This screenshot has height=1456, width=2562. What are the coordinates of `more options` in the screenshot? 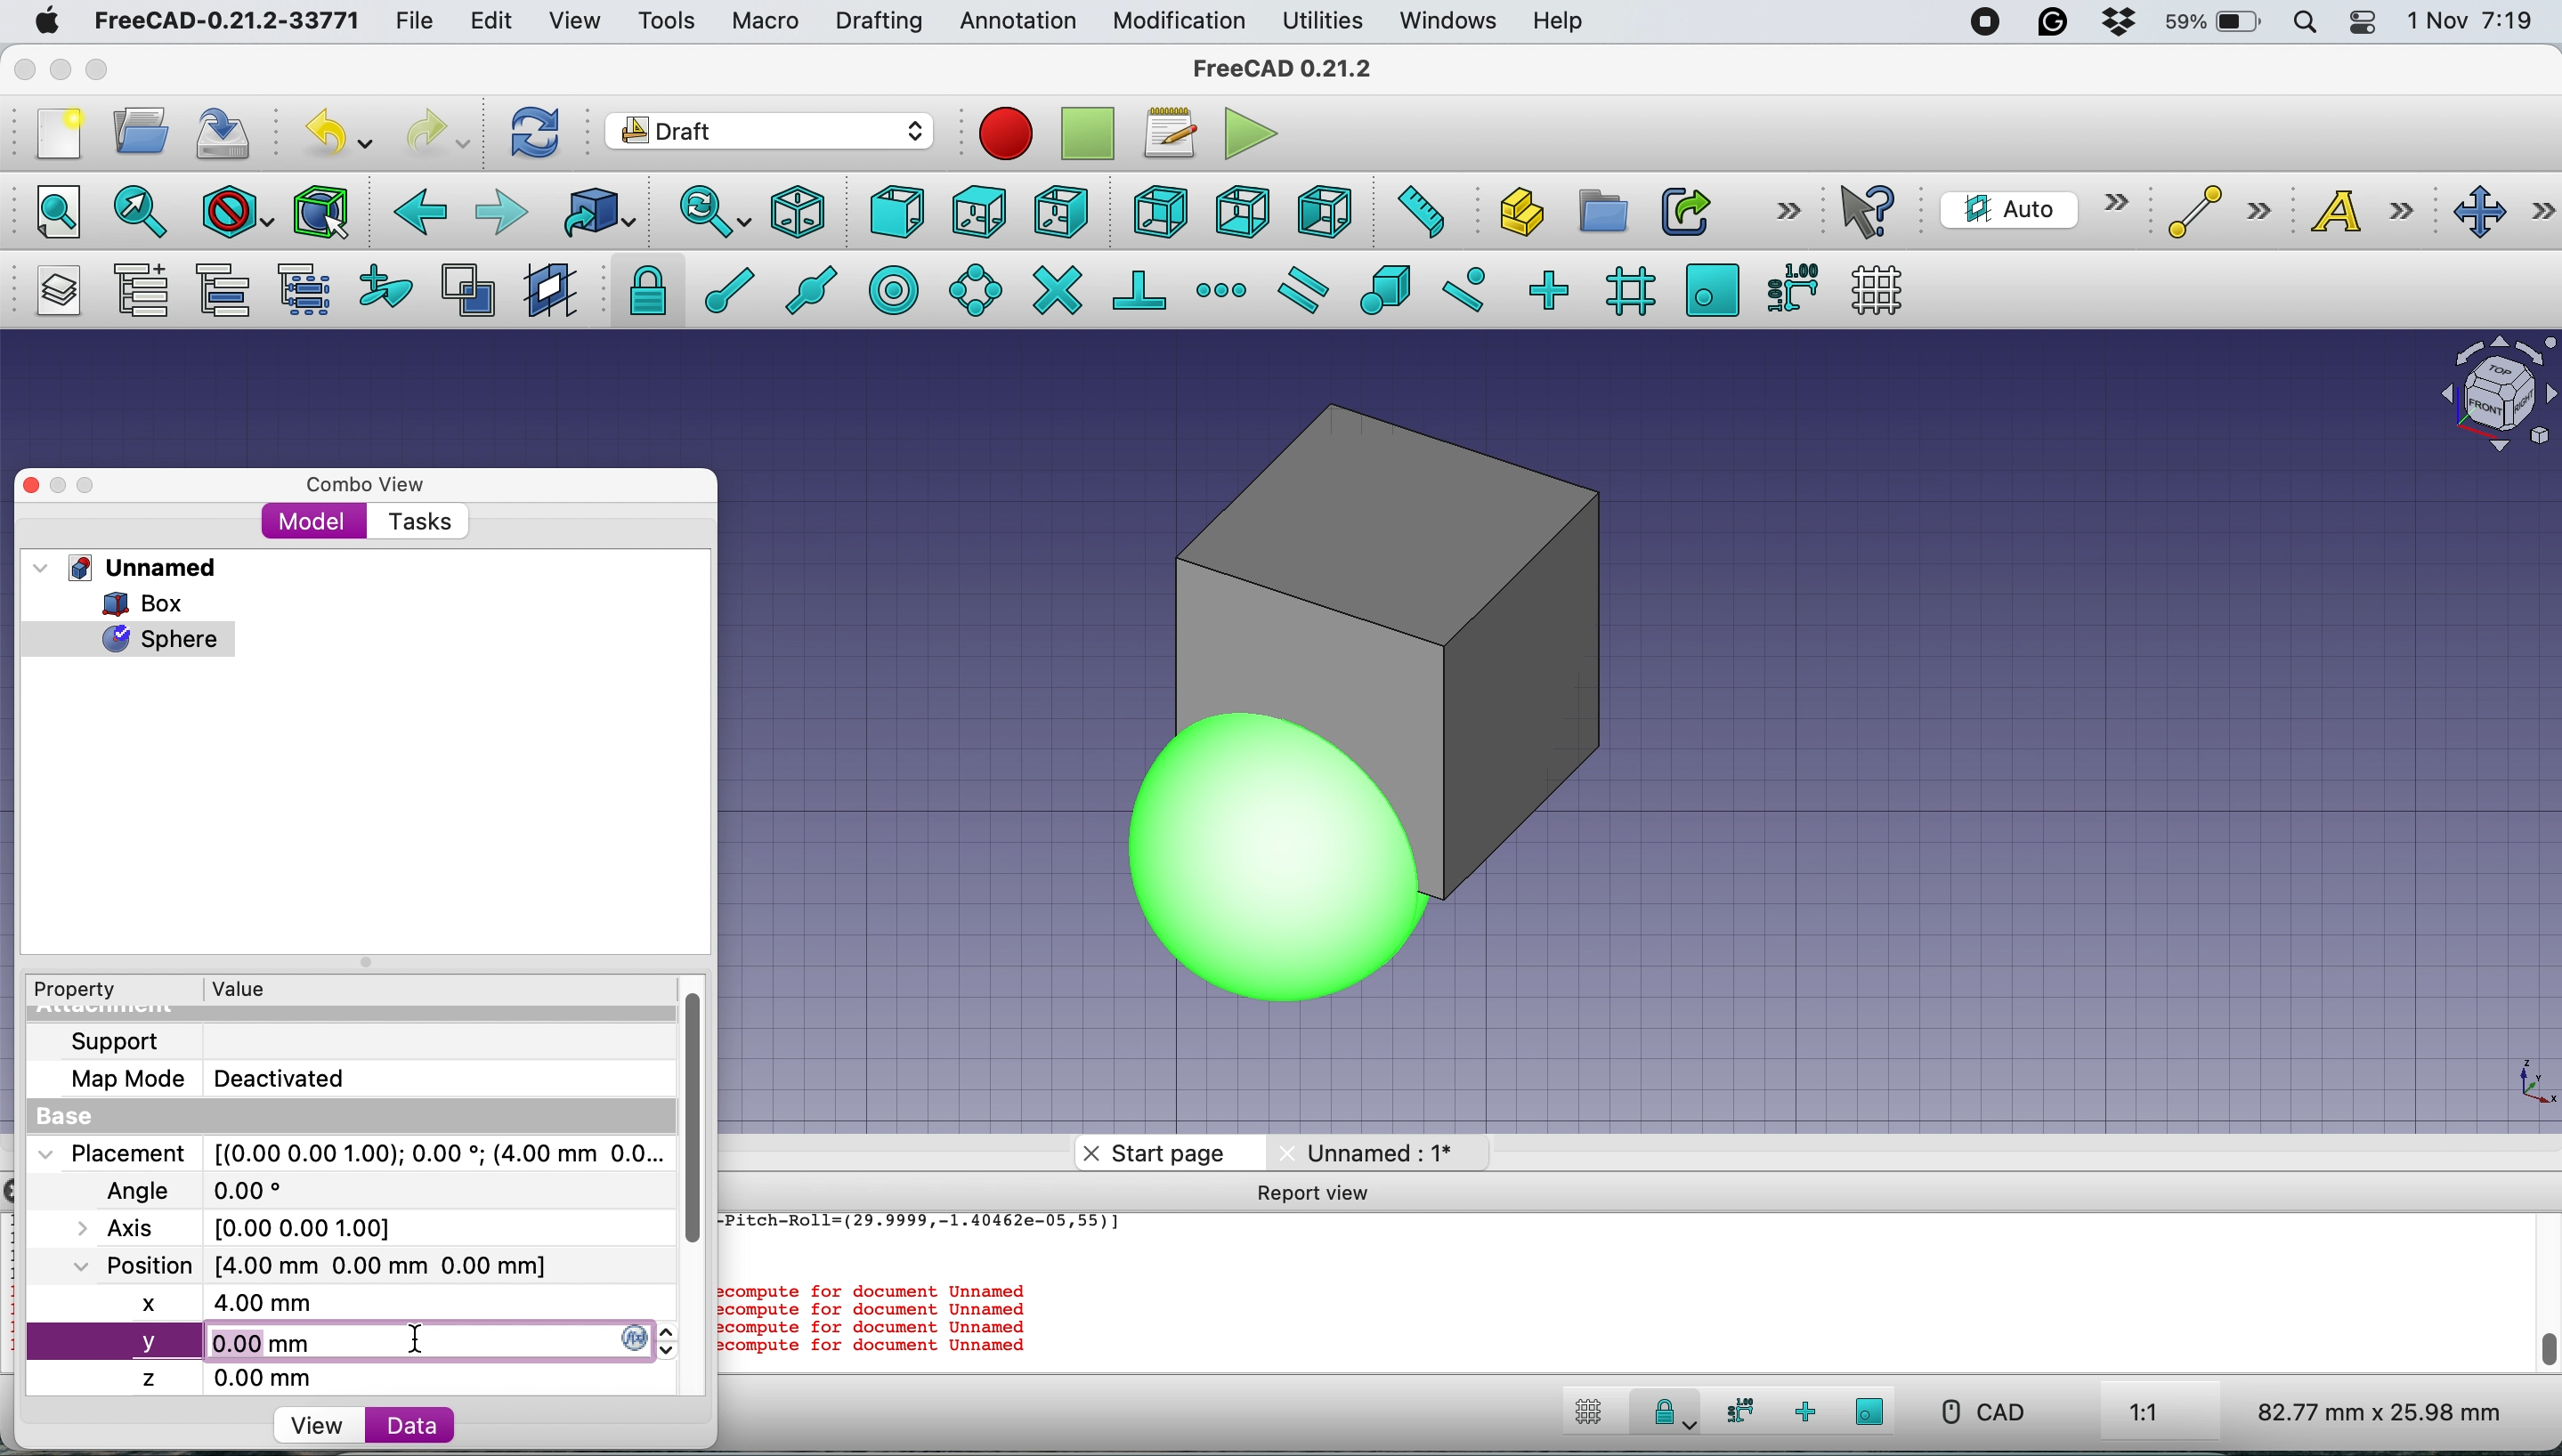 It's located at (1788, 209).